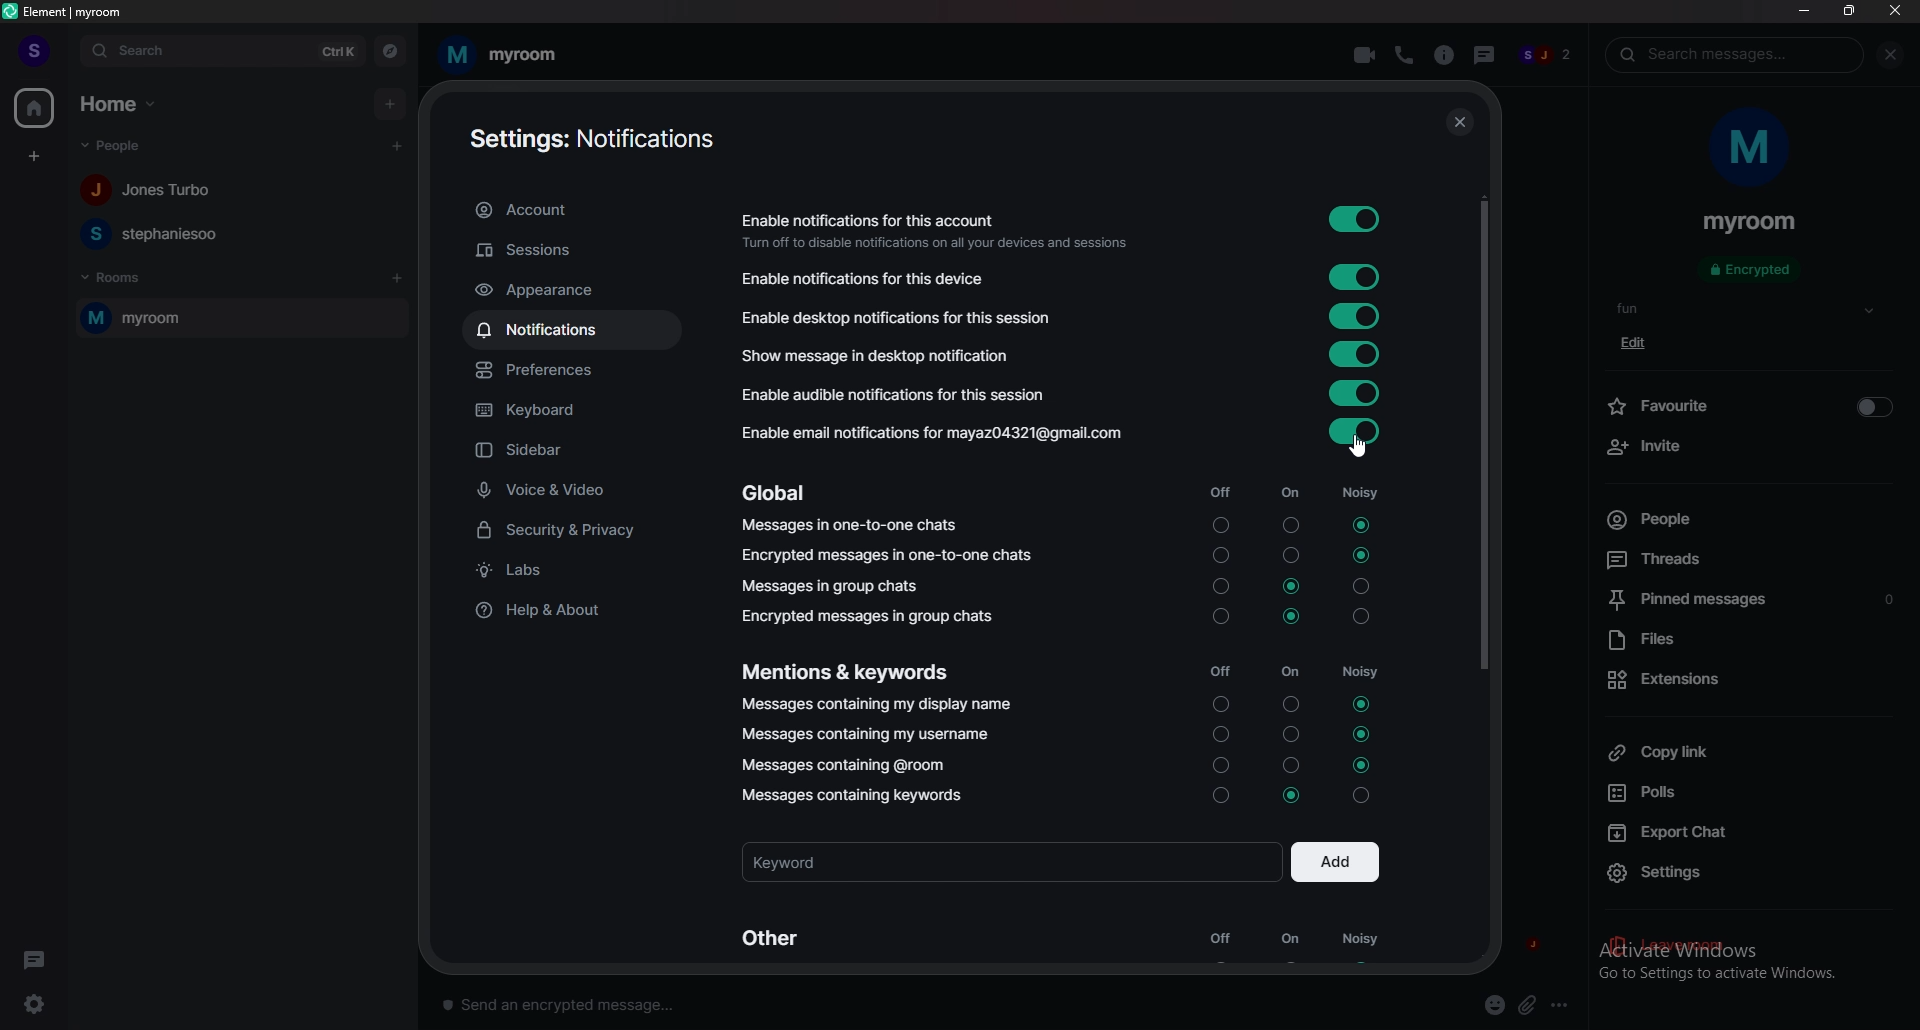 The image size is (1920, 1030). Describe the element at coordinates (576, 451) in the screenshot. I see `sidebar` at that location.